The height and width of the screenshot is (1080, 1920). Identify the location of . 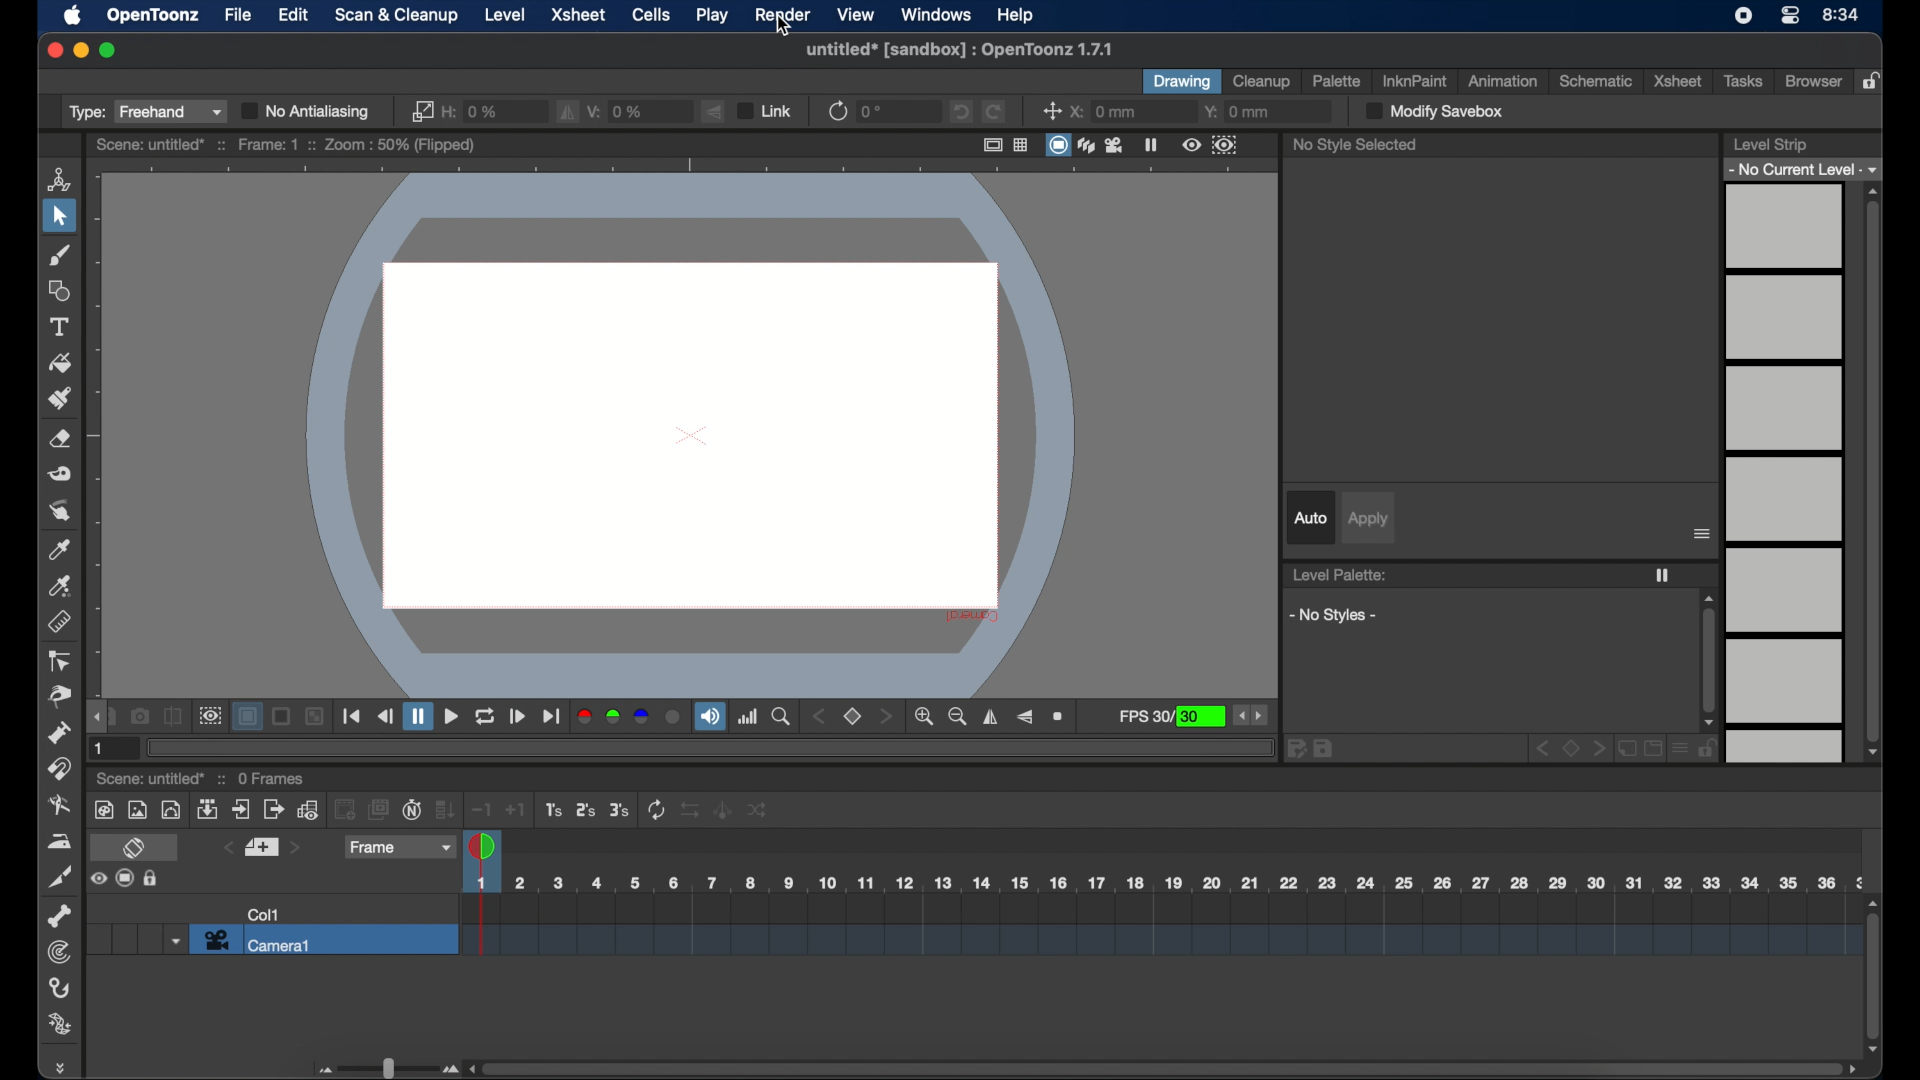
(1684, 750).